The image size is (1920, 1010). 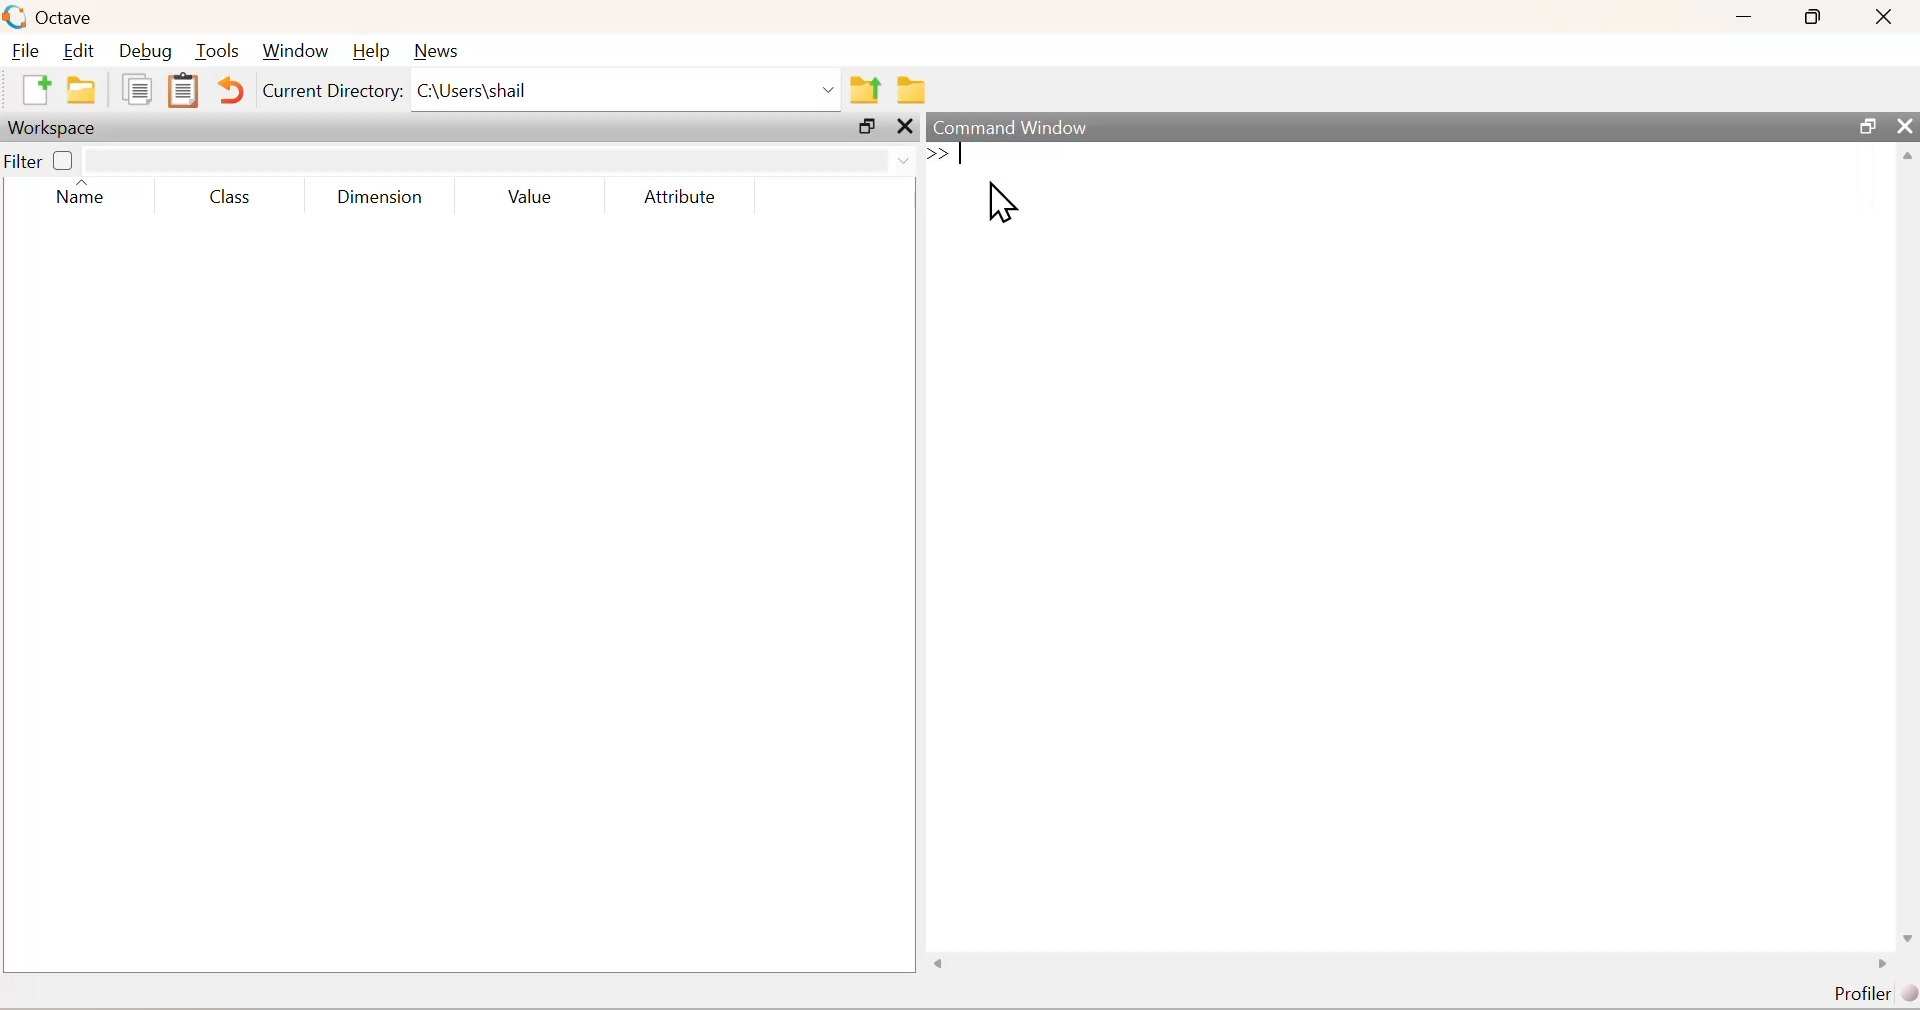 I want to click on Class, so click(x=231, y=198).